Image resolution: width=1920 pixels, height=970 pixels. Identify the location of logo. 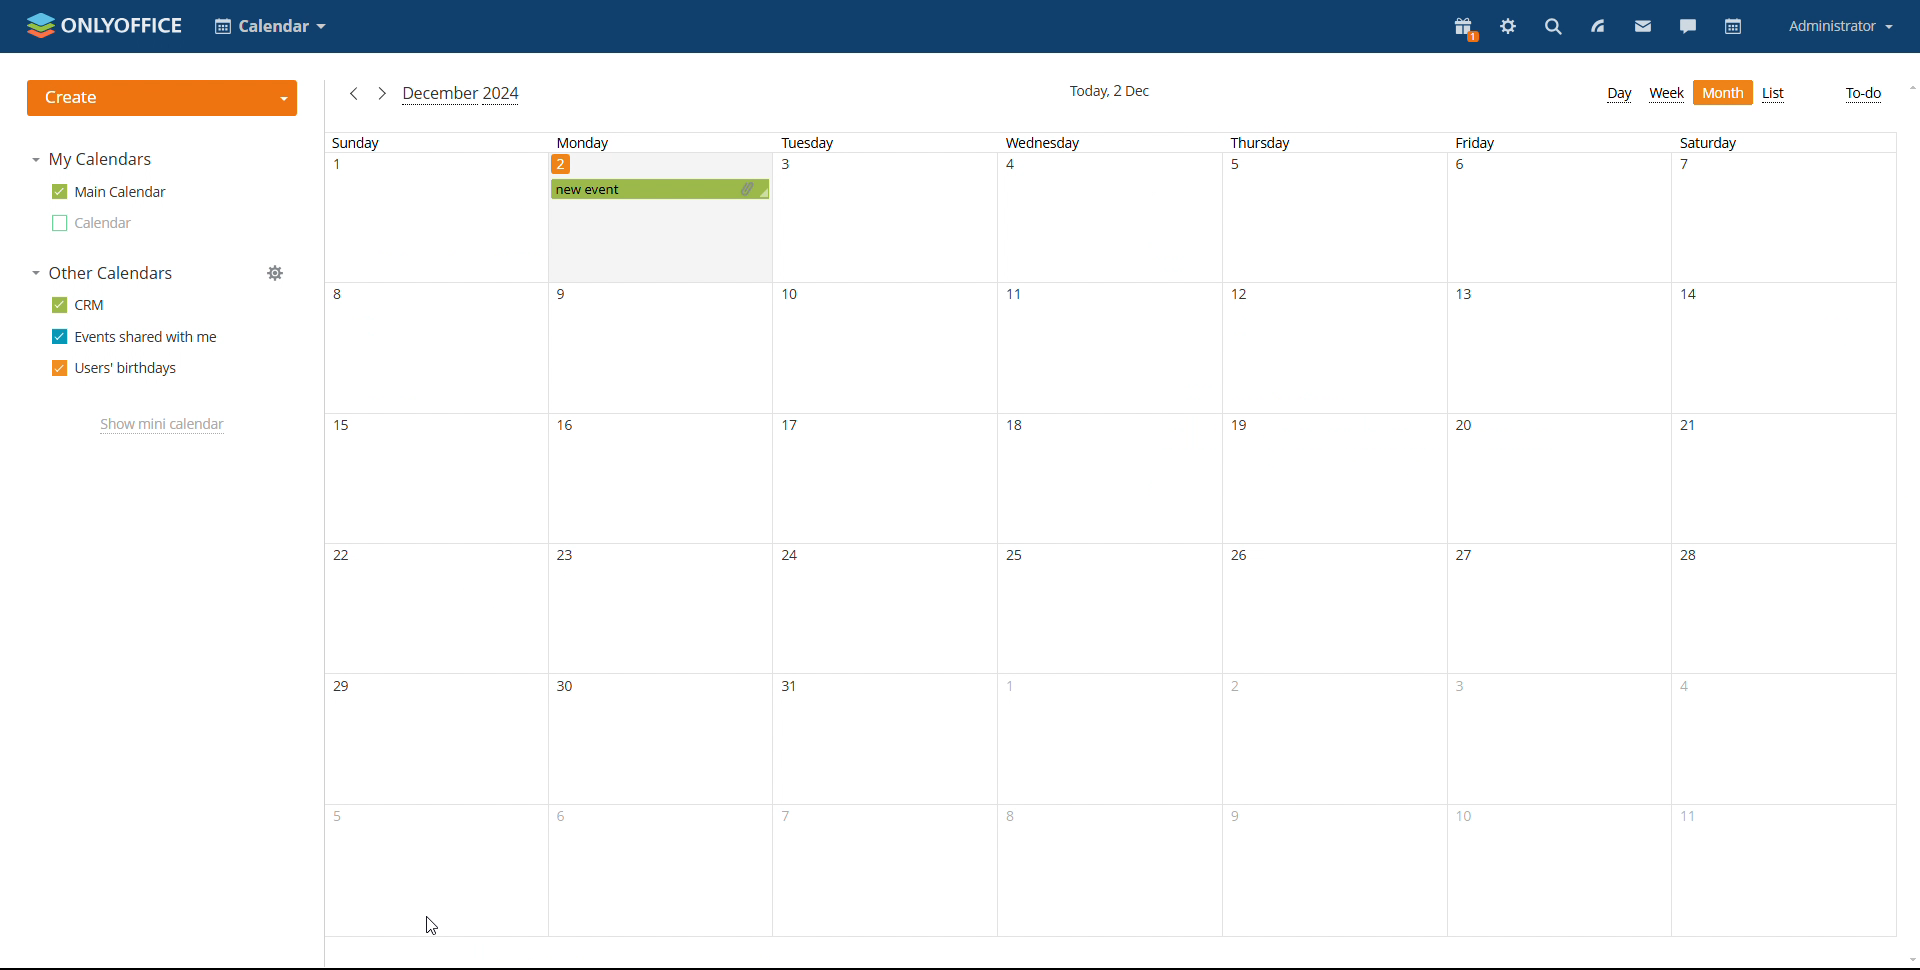
(106, 25).